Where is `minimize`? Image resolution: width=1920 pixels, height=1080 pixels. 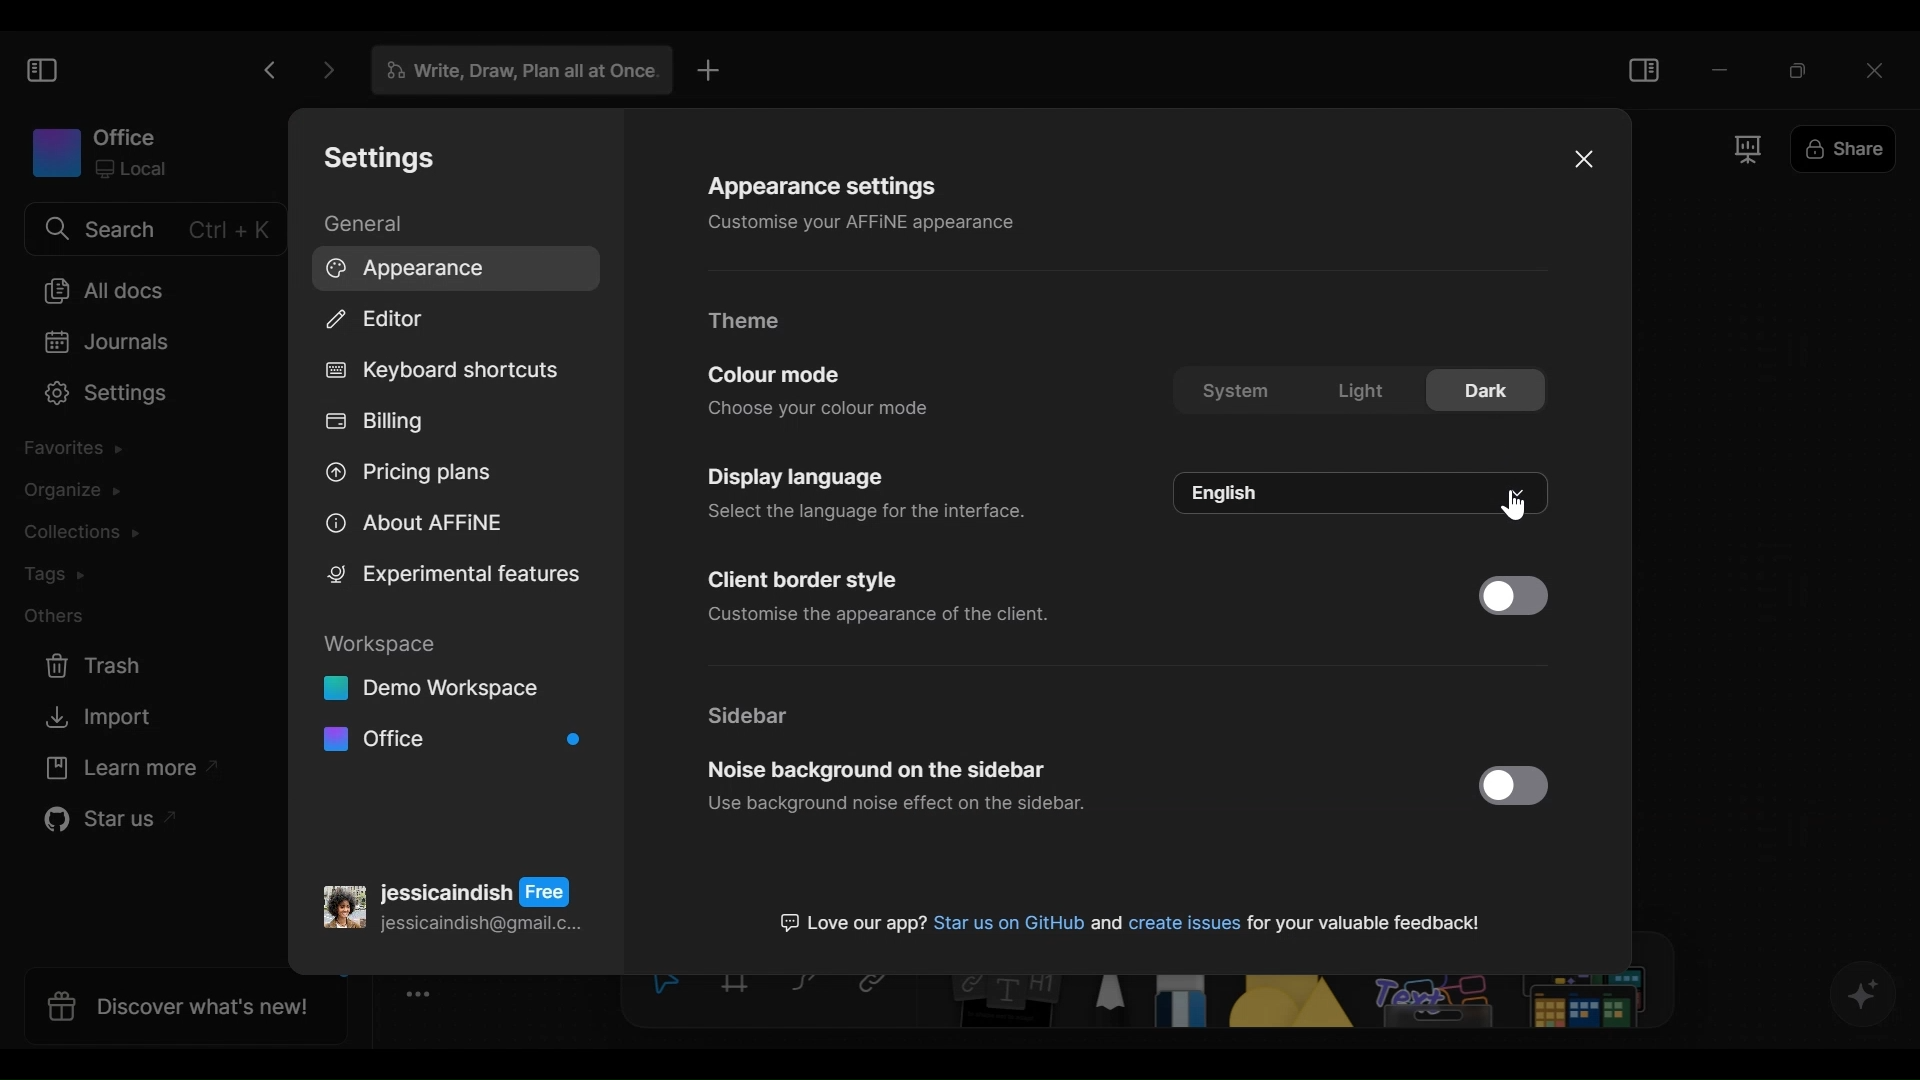
minimize is located at coordinates (1721, 68).